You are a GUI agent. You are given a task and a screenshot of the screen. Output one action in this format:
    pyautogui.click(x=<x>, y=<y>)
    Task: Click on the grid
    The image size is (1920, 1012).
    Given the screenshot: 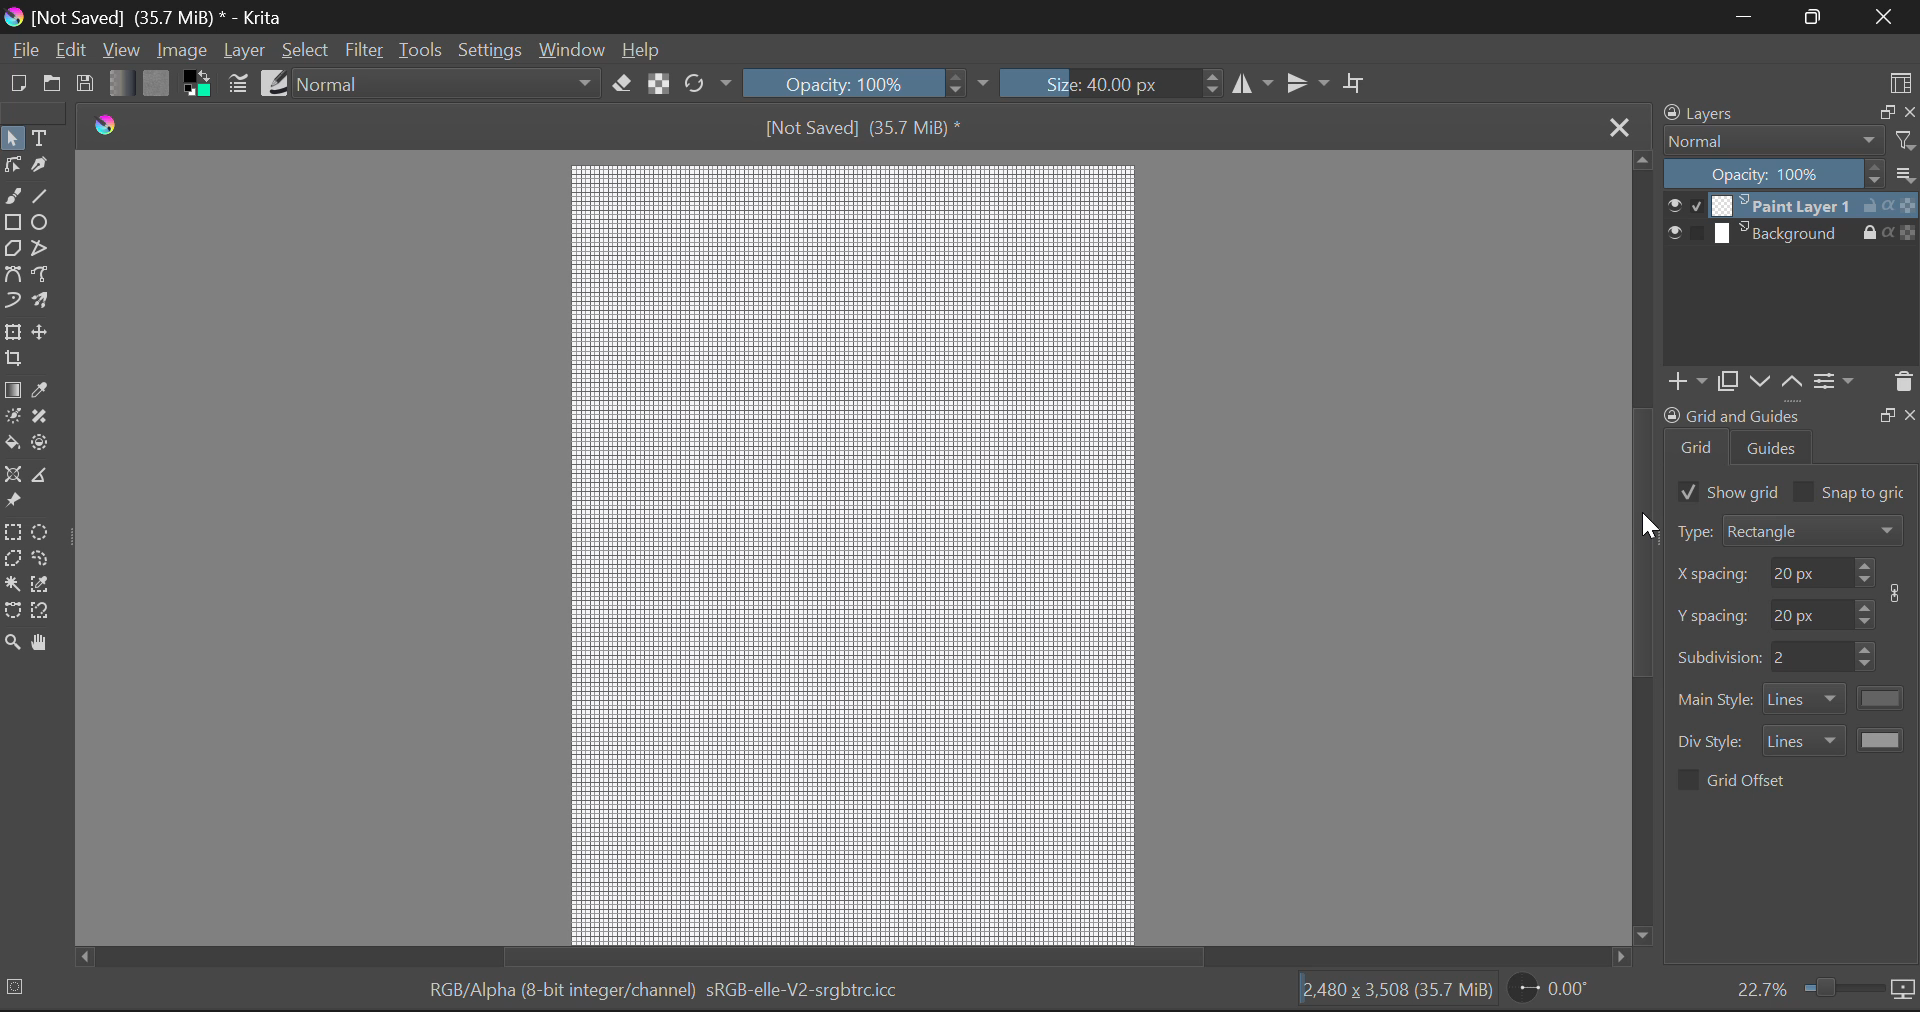 What is the action you would take?
    pyautogui.click(x=1698, y=447)
    